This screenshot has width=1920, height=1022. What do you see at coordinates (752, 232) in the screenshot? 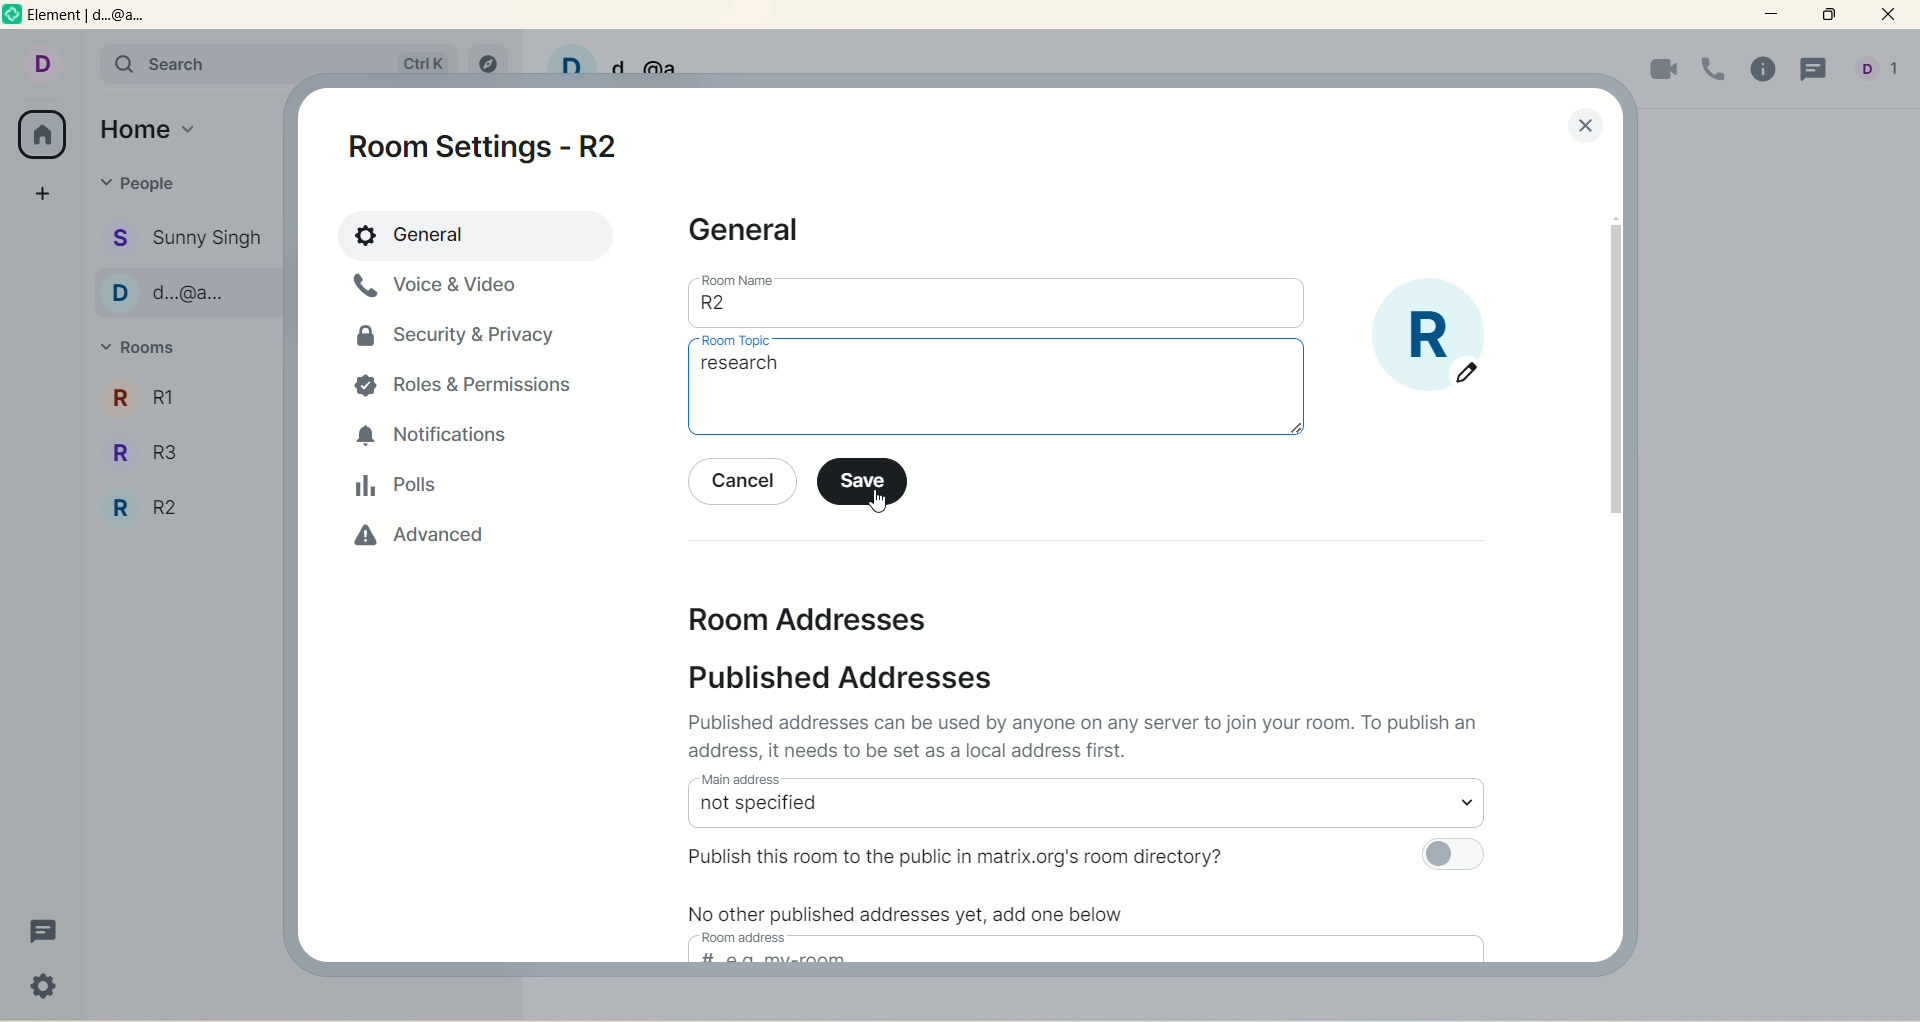
I see `general` at bounding box center [752, 232].